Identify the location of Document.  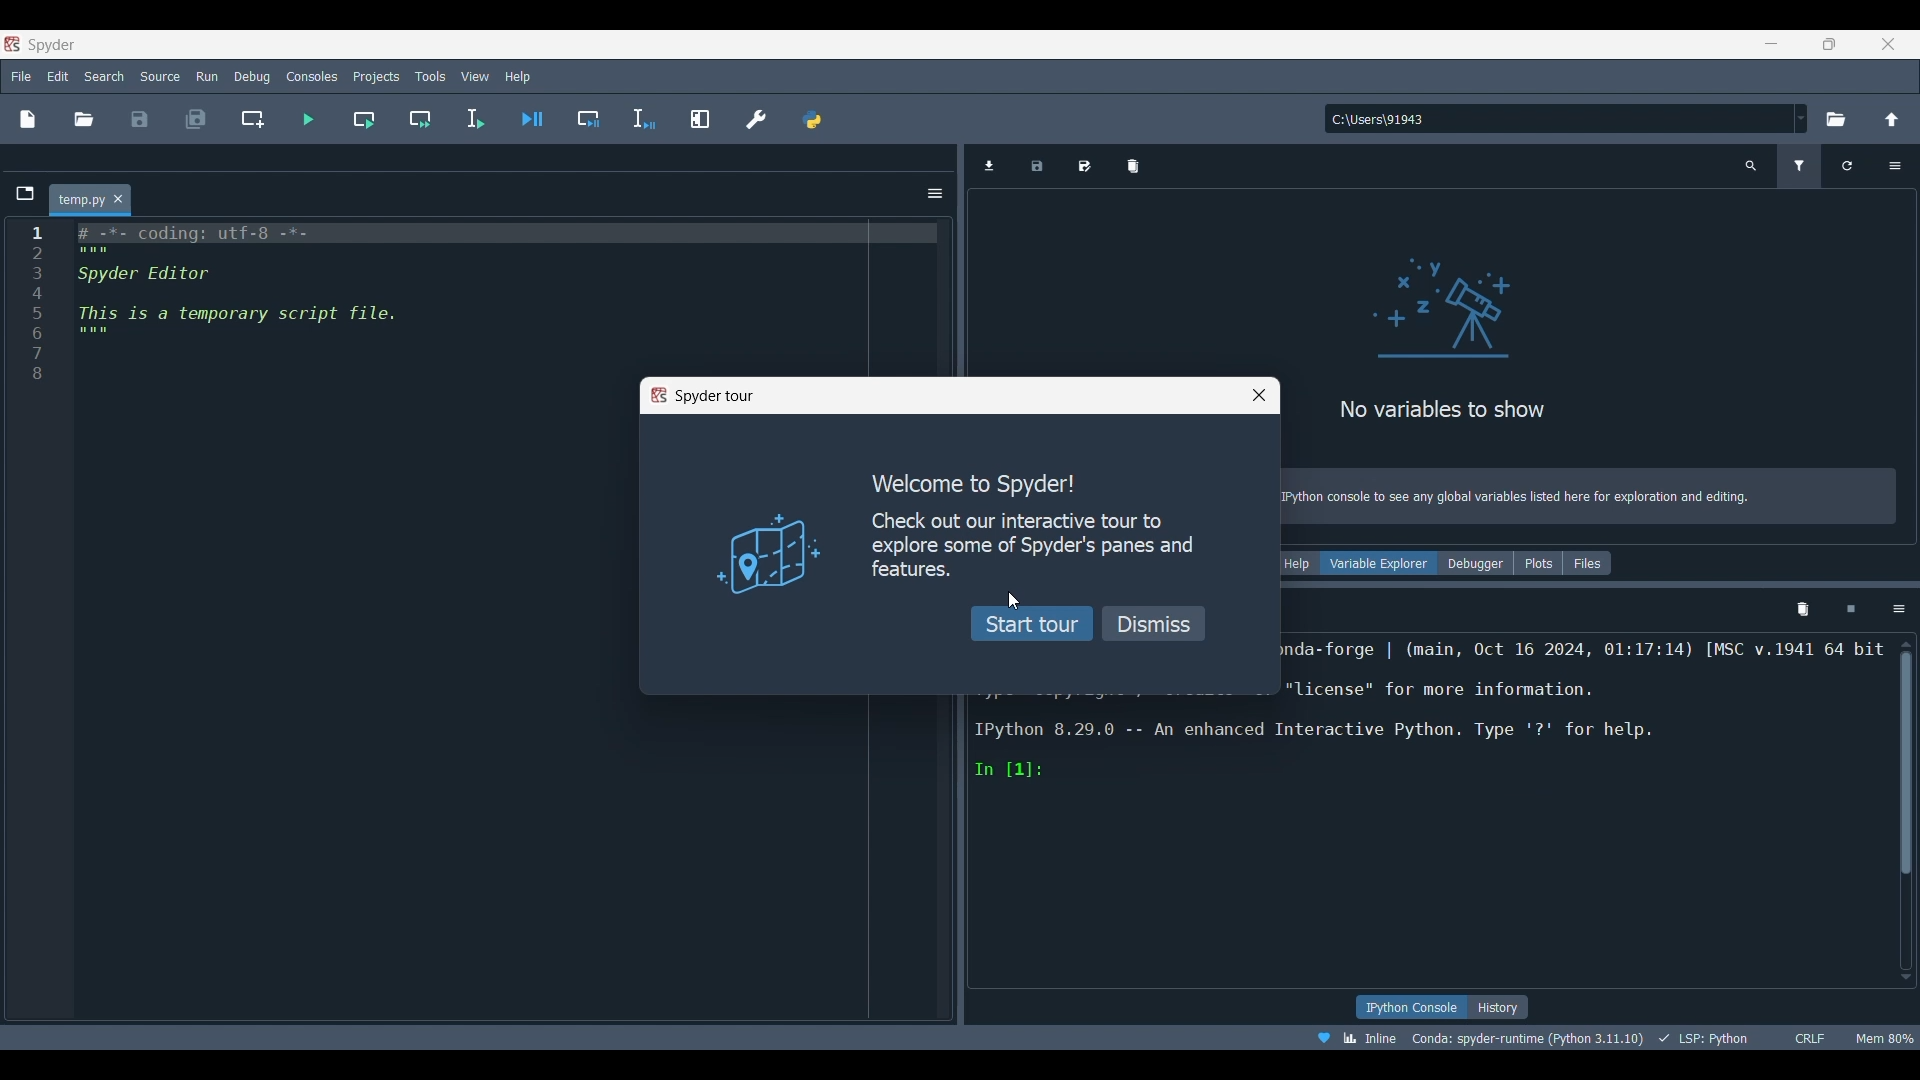
(1849, 167).